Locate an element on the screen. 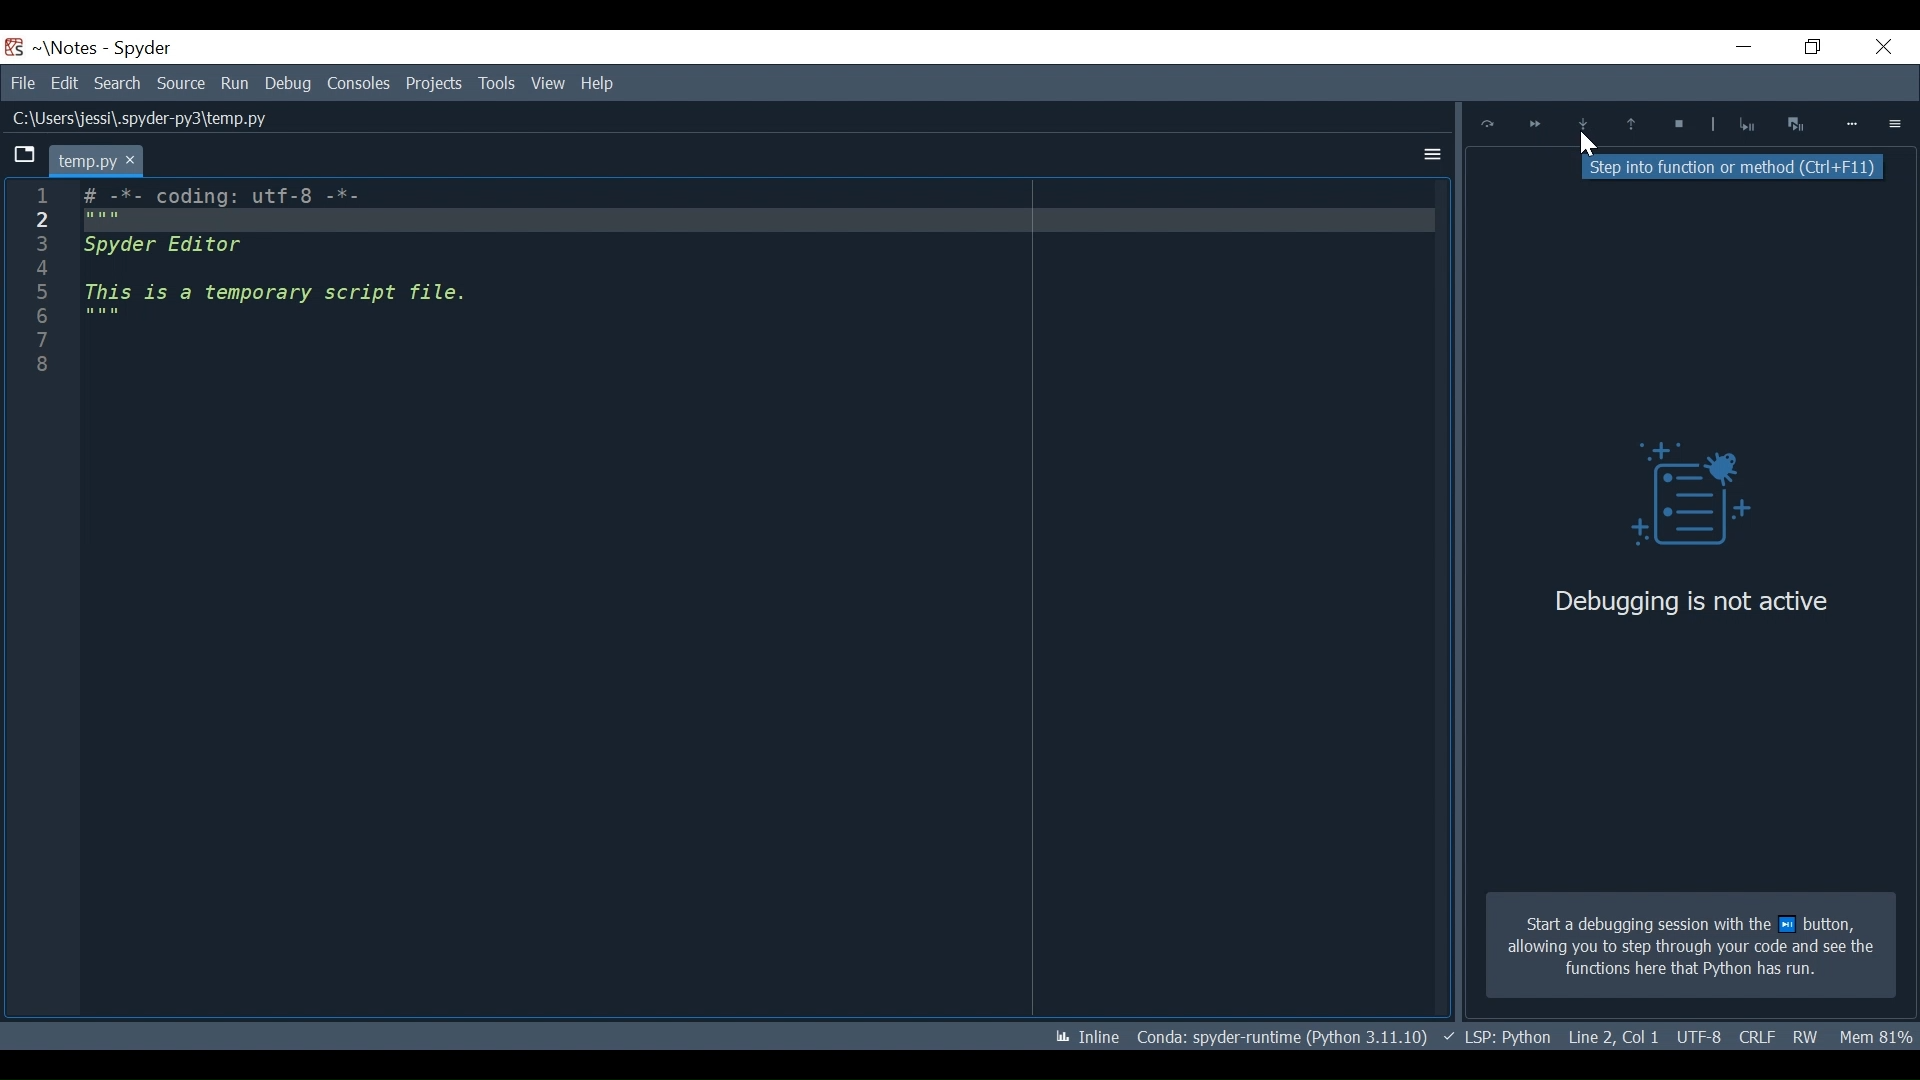 The height and width of the screenshot is (1080, 1920). Source is located at coordinates (182, 84).